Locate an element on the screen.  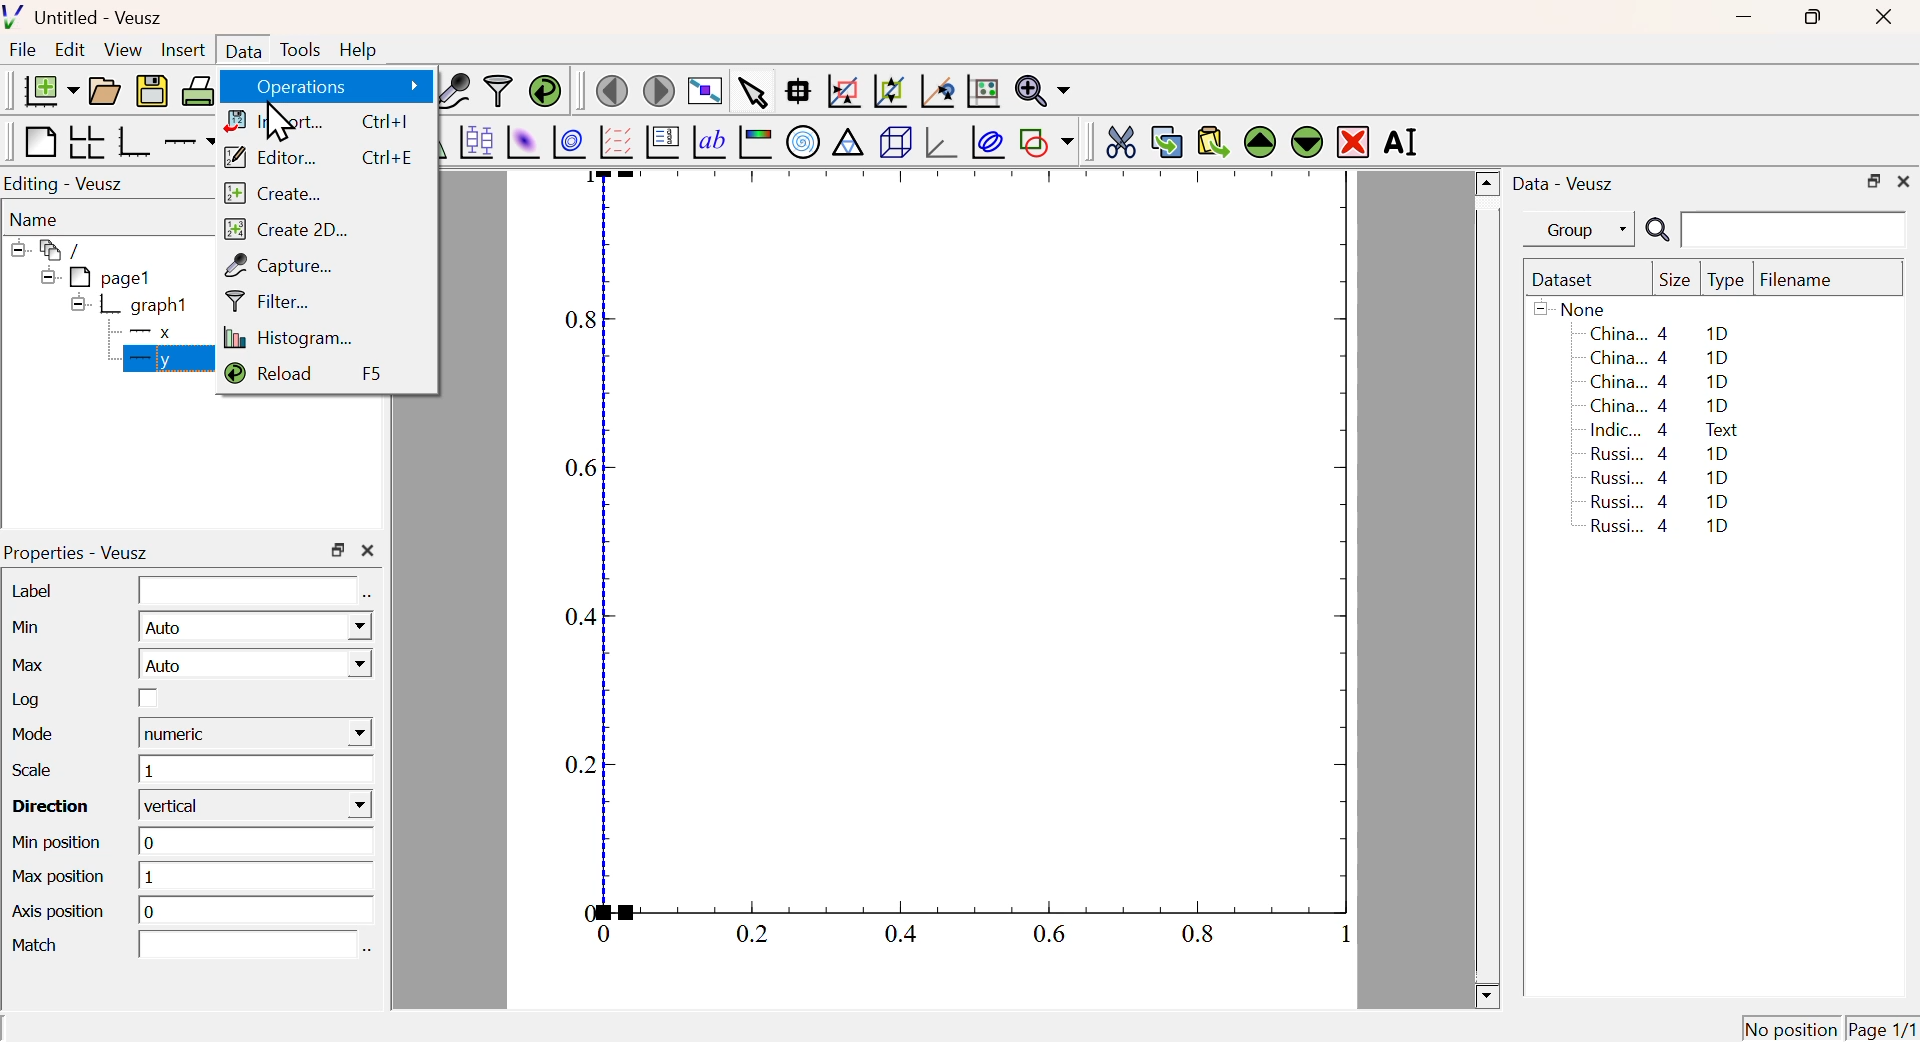
Select using dataset Browser is located at coordinates (368, 950).